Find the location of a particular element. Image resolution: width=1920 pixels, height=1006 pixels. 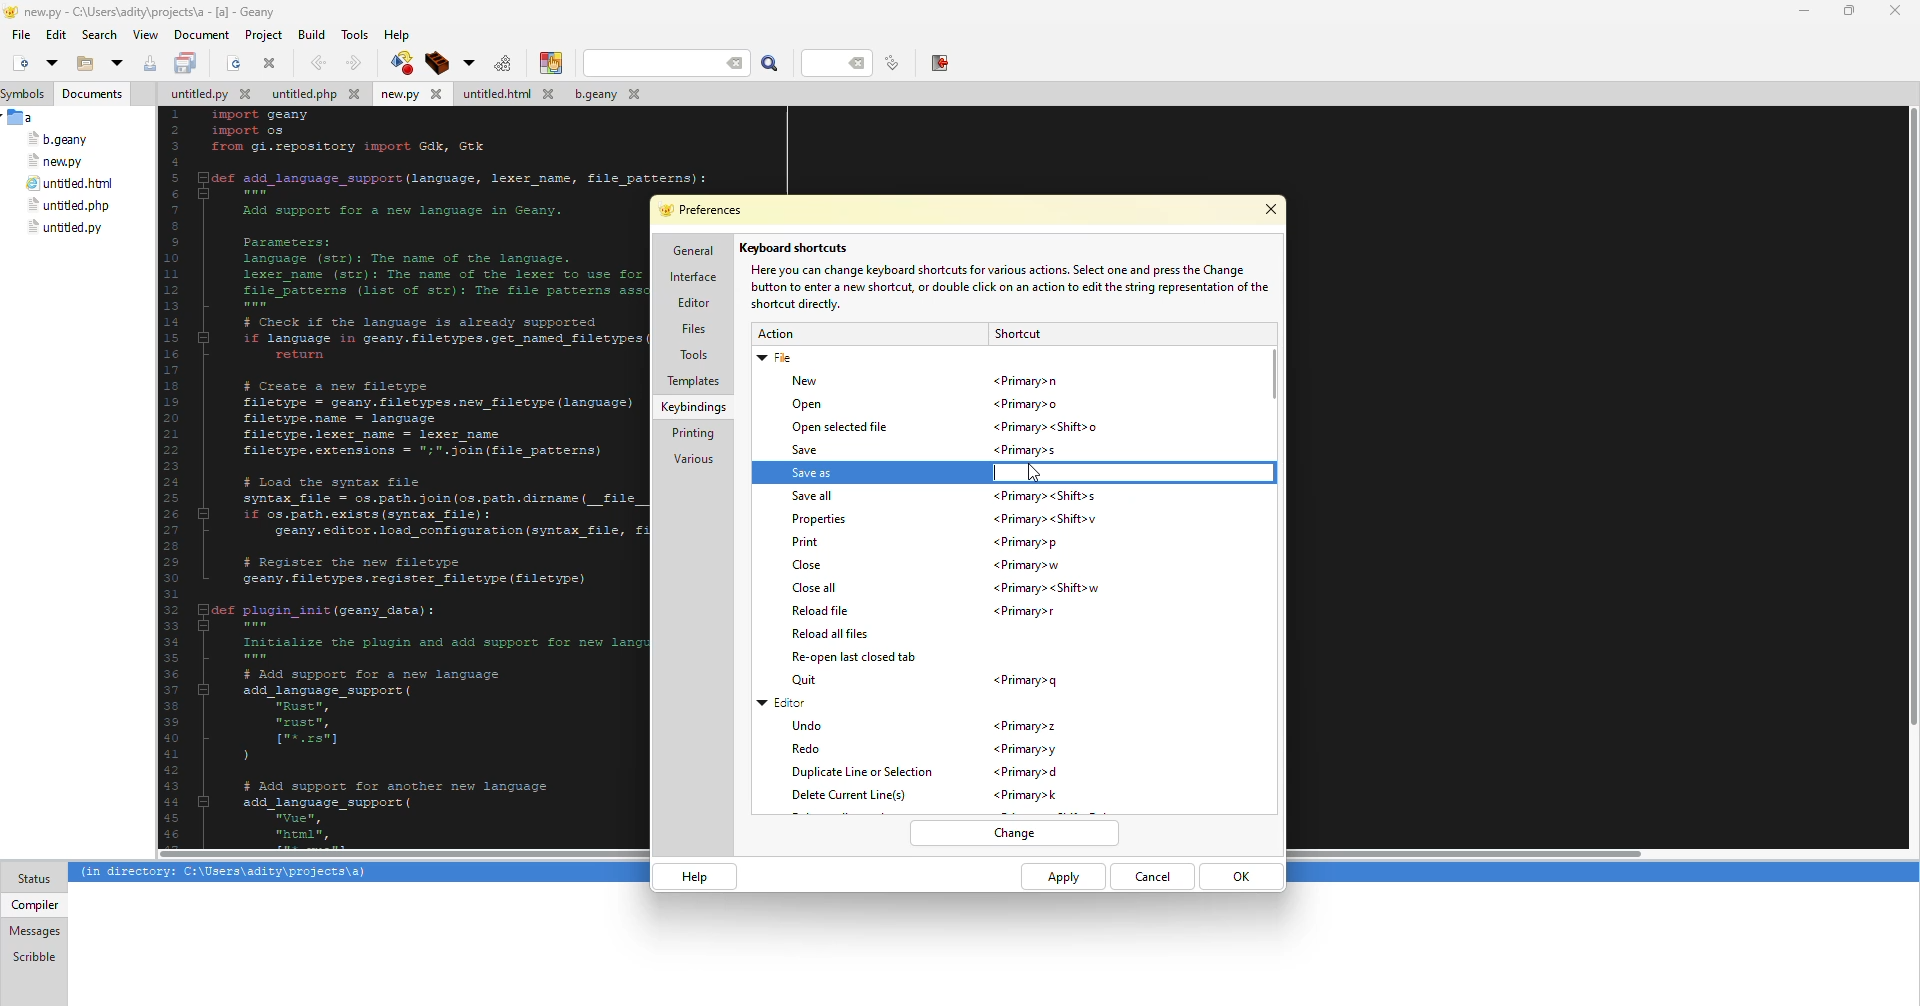

close all is located at coordinates (813, 590).